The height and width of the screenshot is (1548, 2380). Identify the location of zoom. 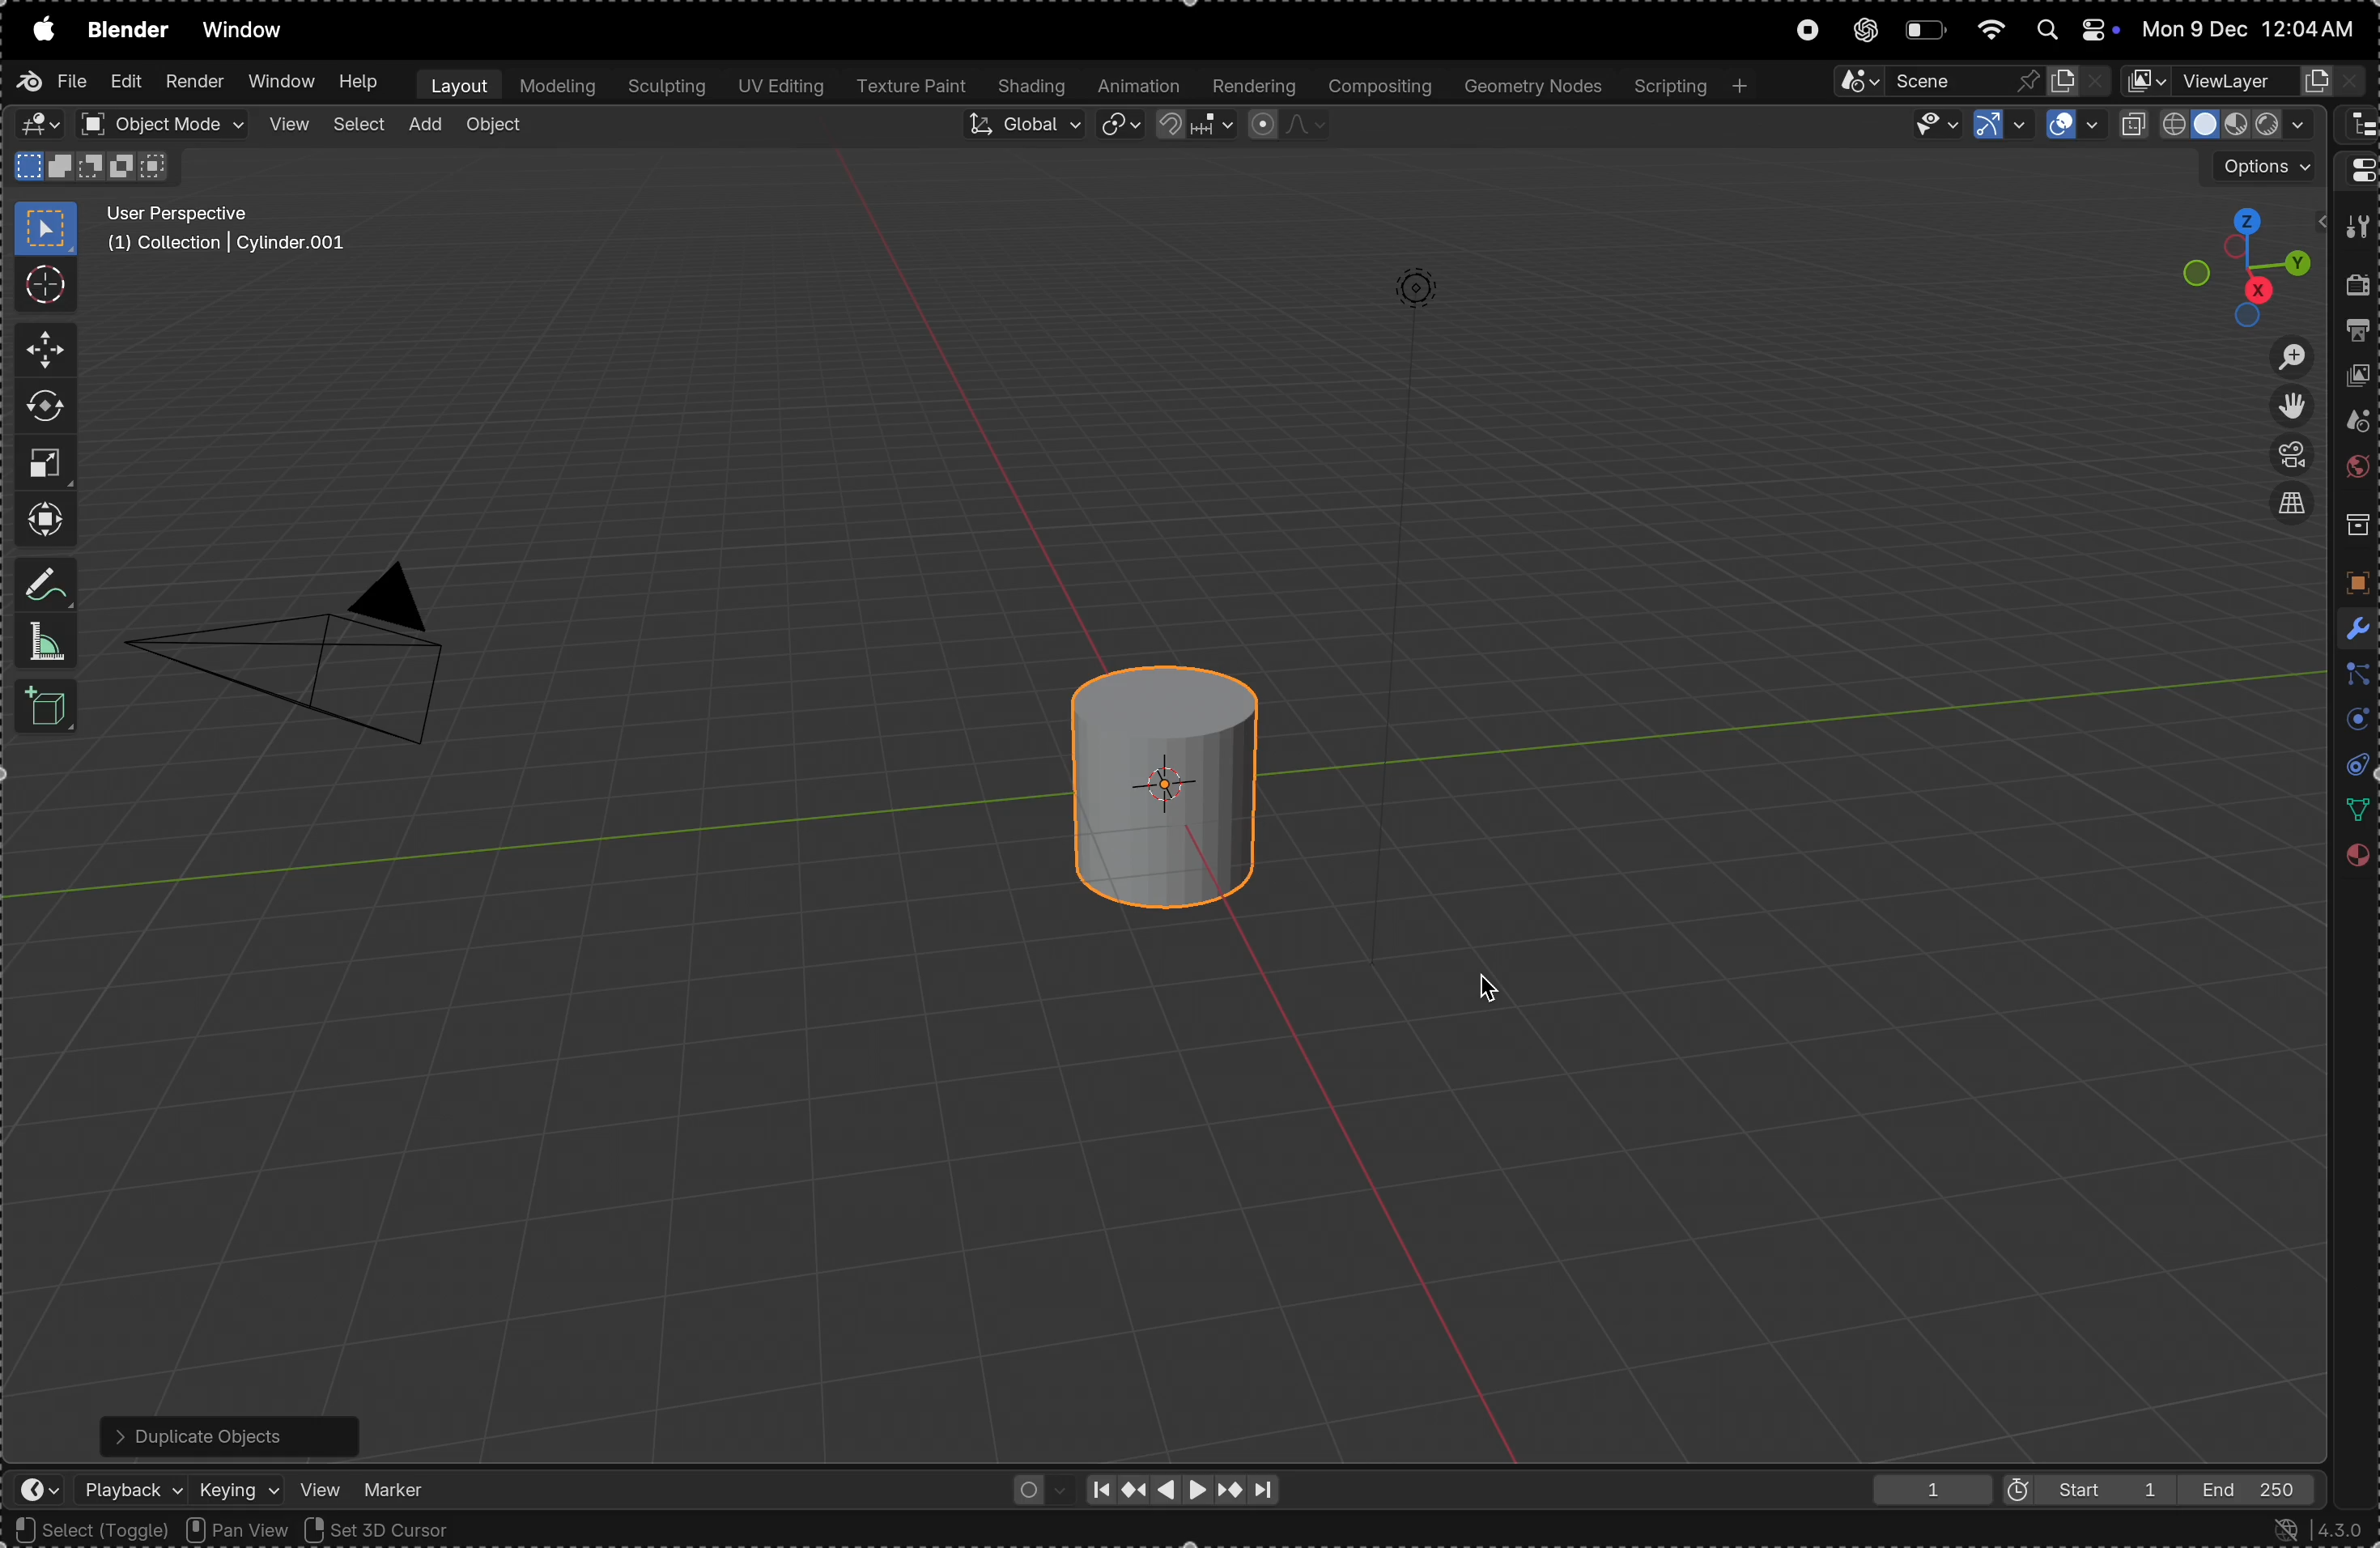
(2279, 356).